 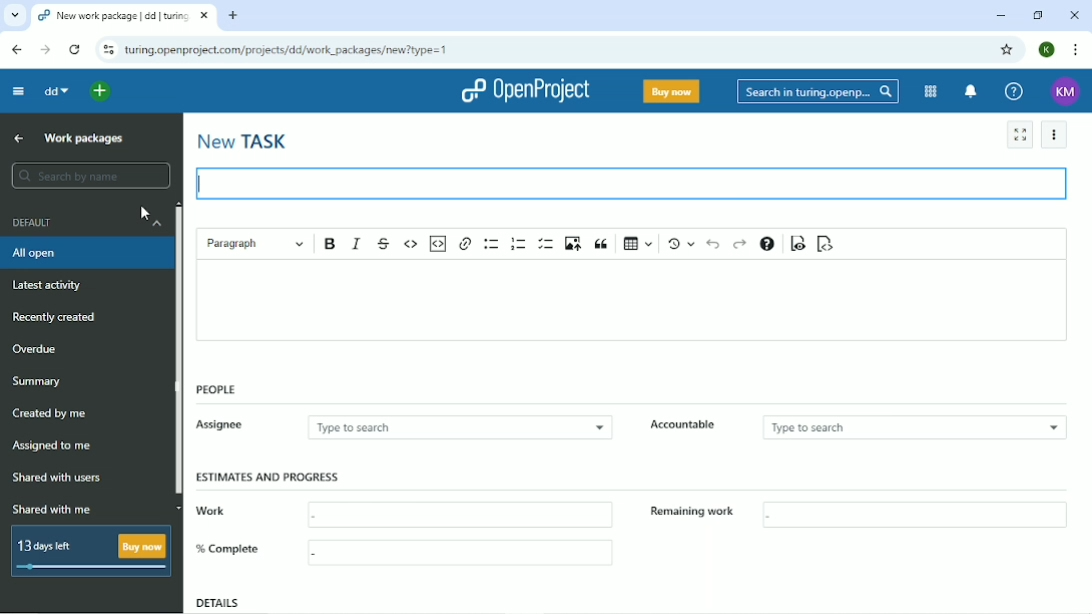 I want to click on Work, so click(x=231, y=515).